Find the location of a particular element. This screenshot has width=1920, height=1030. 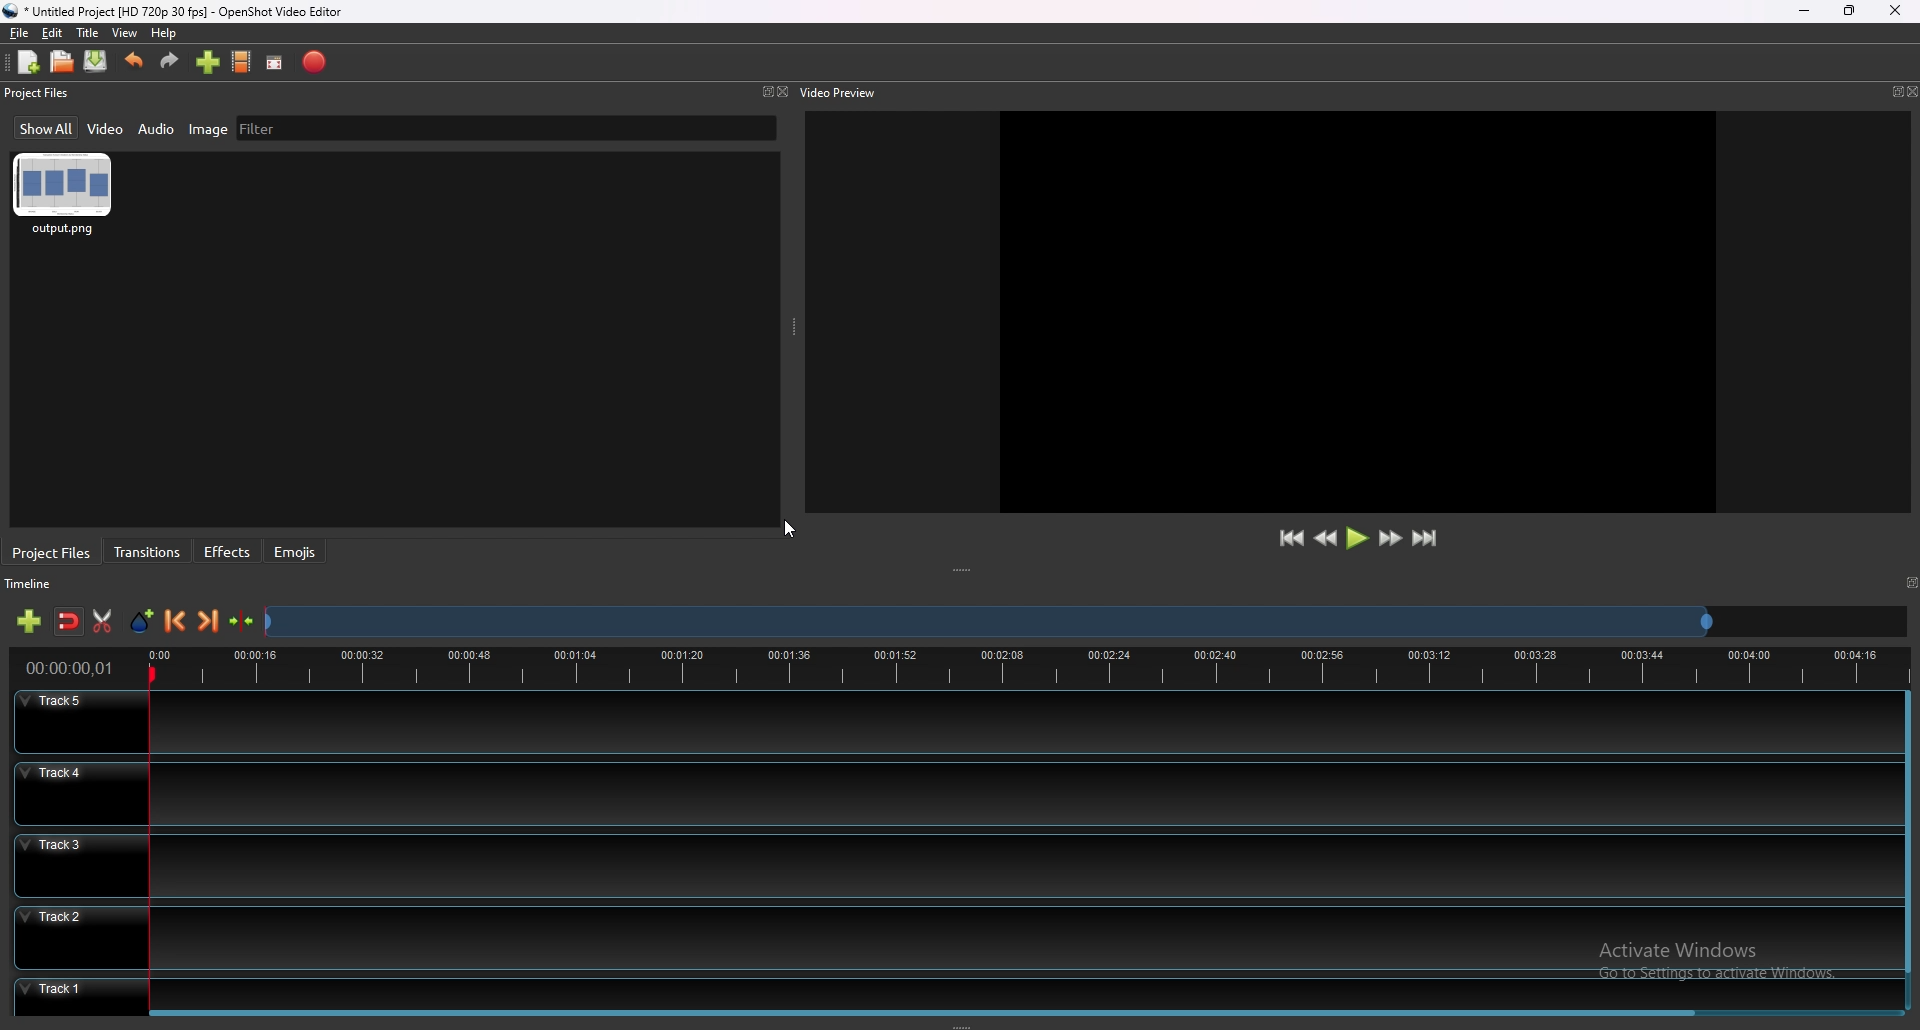

fullscreen is located at coordinates (276, 62).